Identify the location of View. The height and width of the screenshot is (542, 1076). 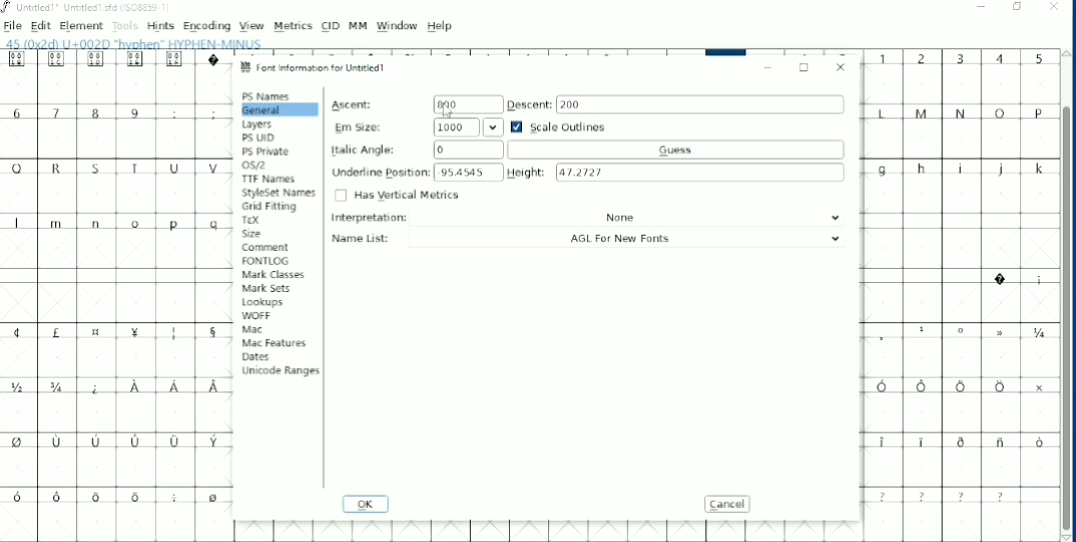
(252, 26).